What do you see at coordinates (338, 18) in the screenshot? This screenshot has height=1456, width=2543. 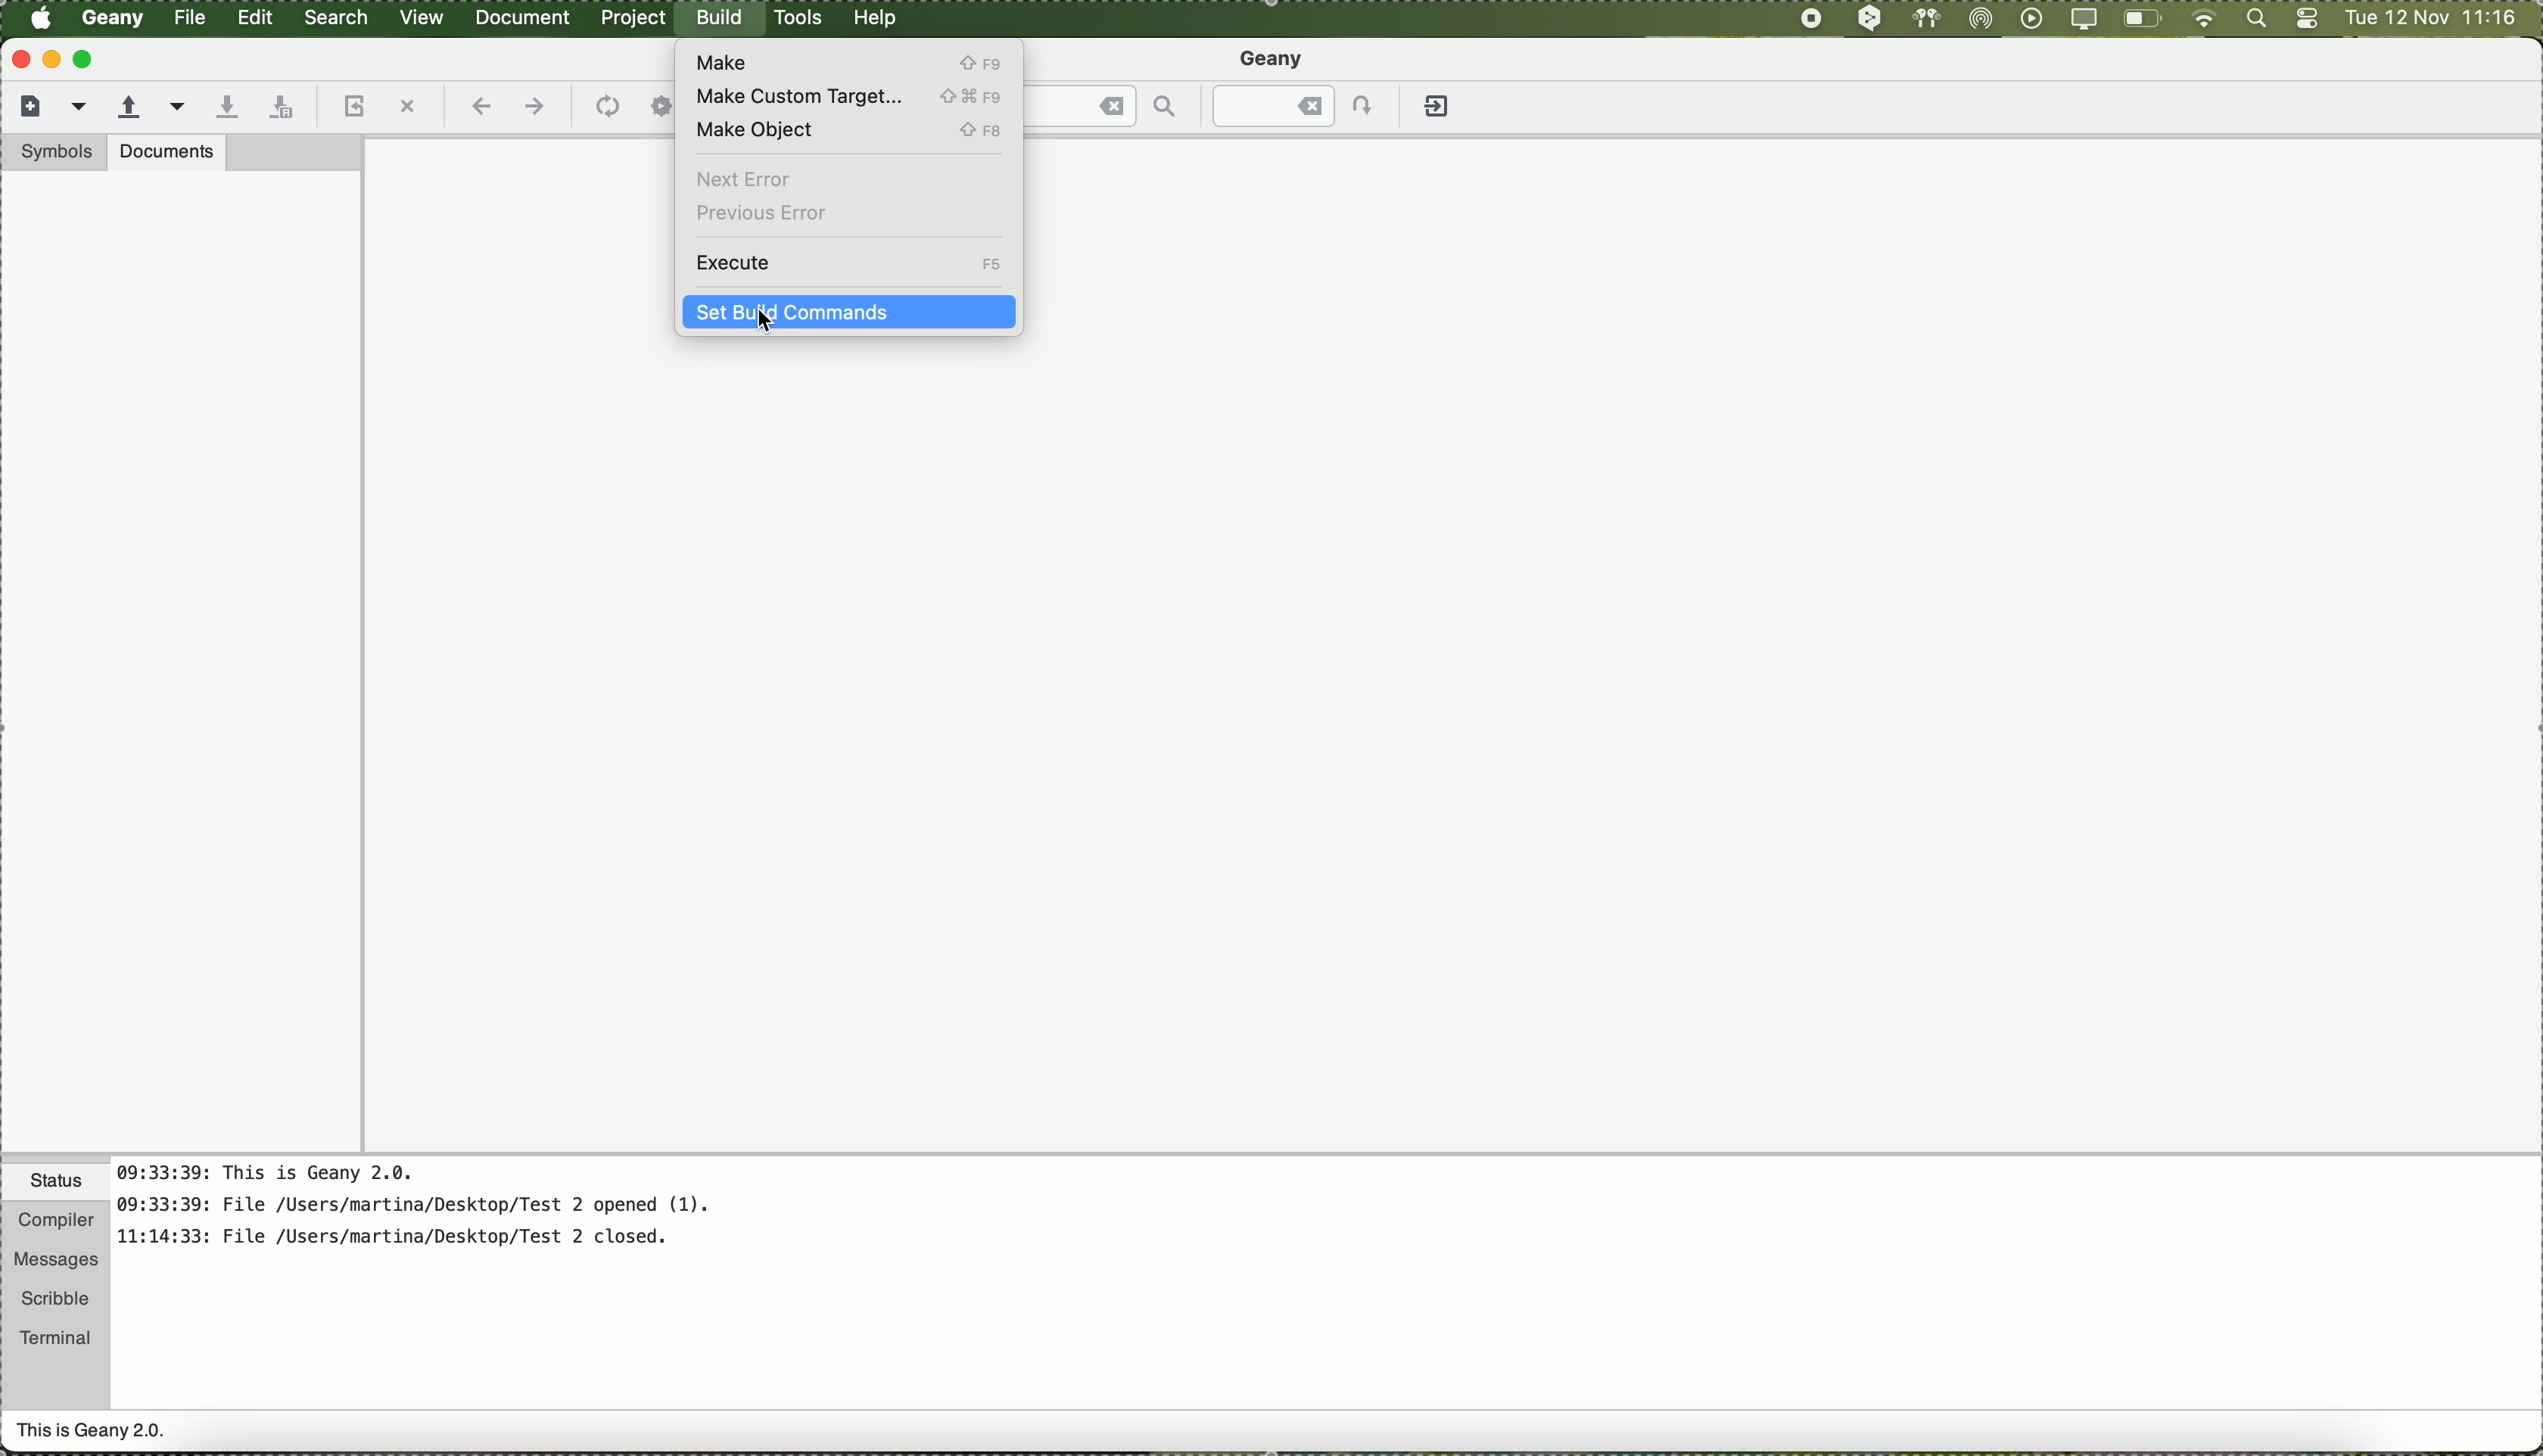 I see `search` at bounding box center [338, 18].